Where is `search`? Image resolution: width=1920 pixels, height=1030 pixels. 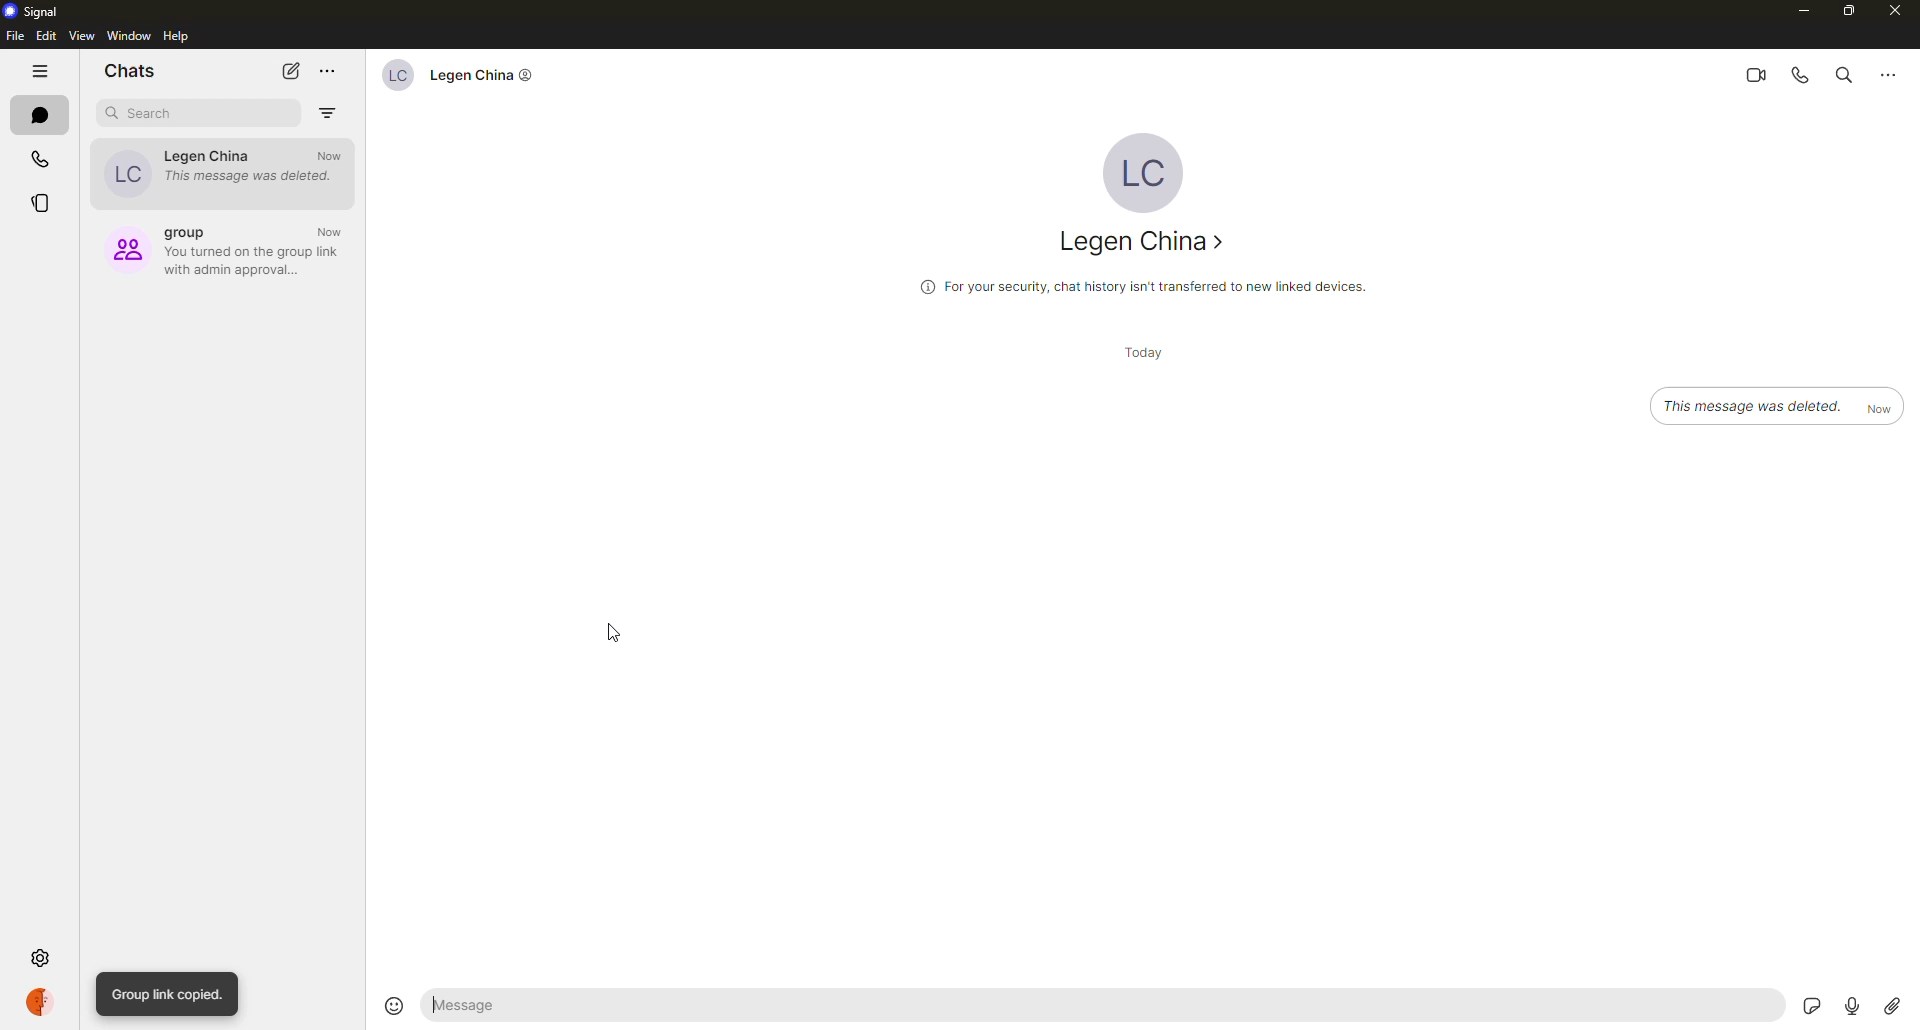 search is located at coordinates (148, 113).